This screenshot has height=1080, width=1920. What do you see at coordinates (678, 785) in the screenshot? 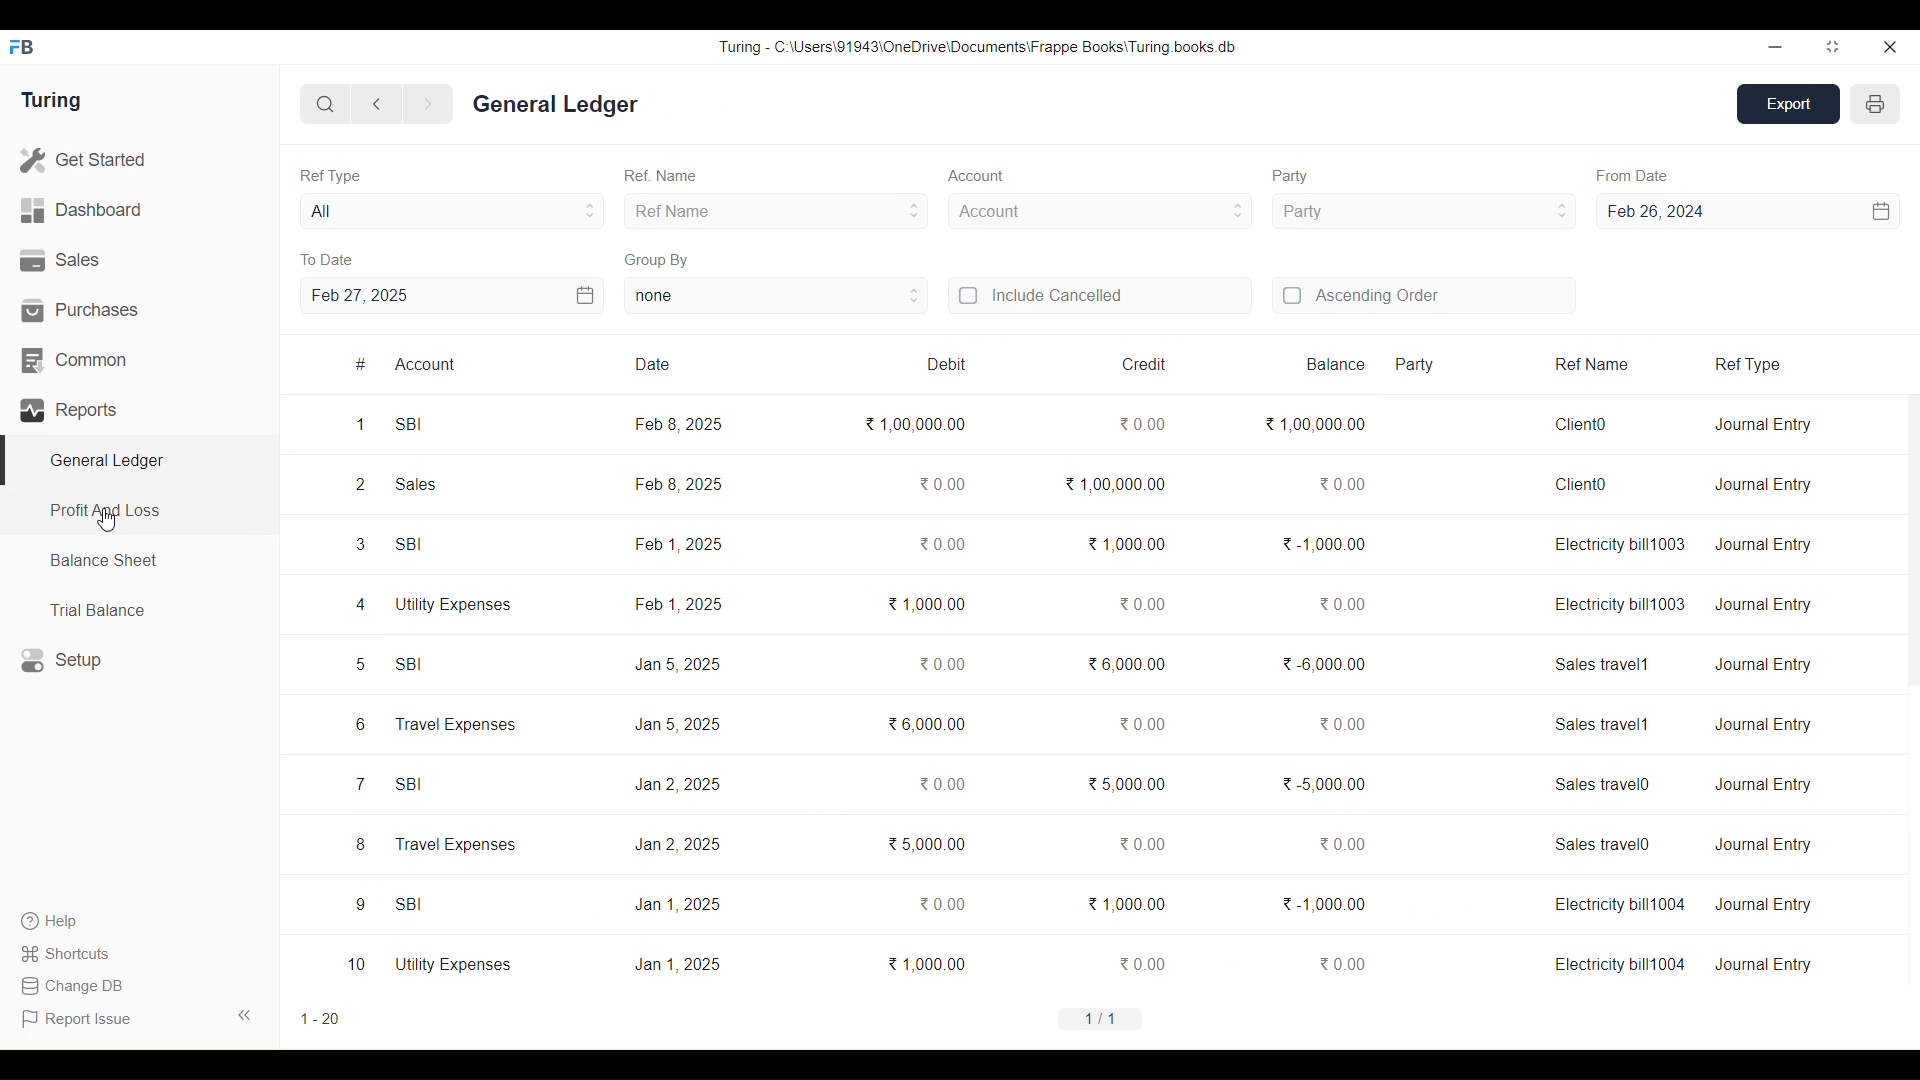
I see `Jan 2, 2025` at bounding box center [678, 785].